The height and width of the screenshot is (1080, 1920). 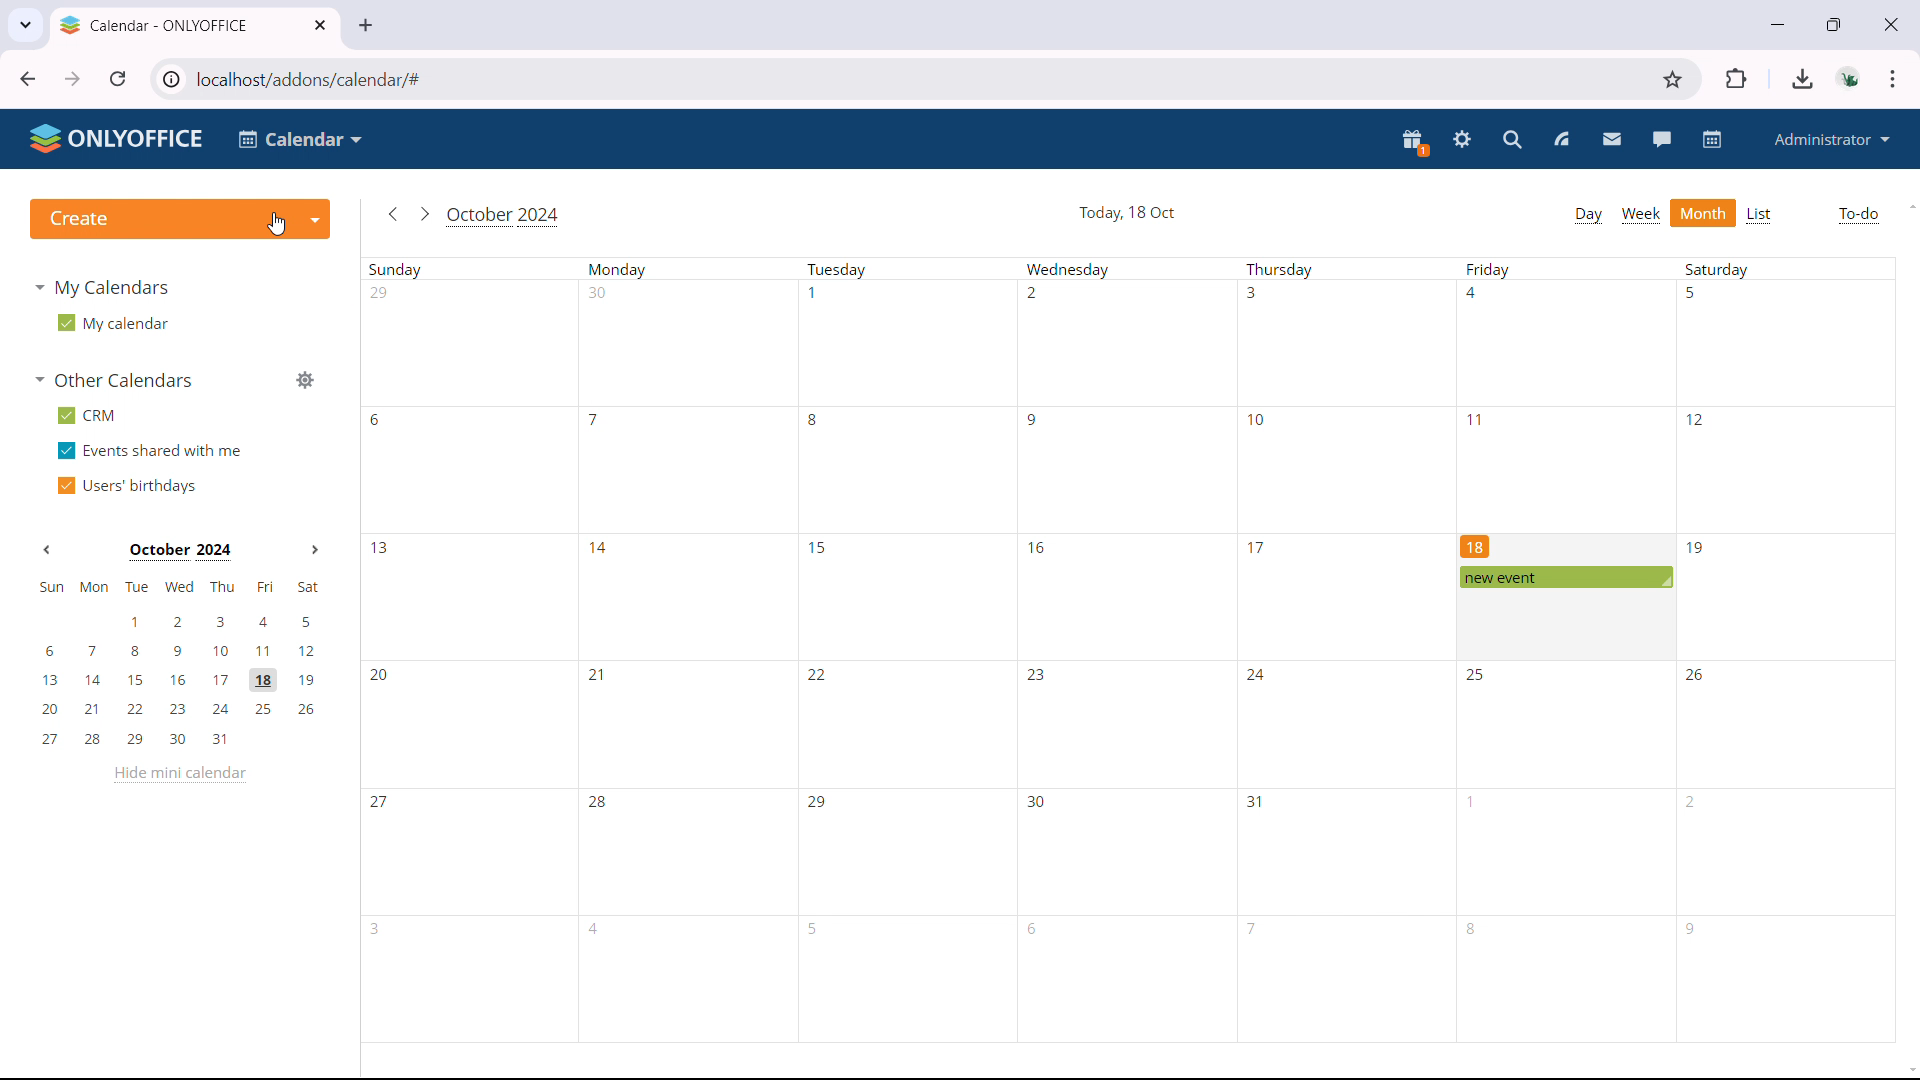 I want to click on Today, 18 Oct, so click(x=1128, y=212).